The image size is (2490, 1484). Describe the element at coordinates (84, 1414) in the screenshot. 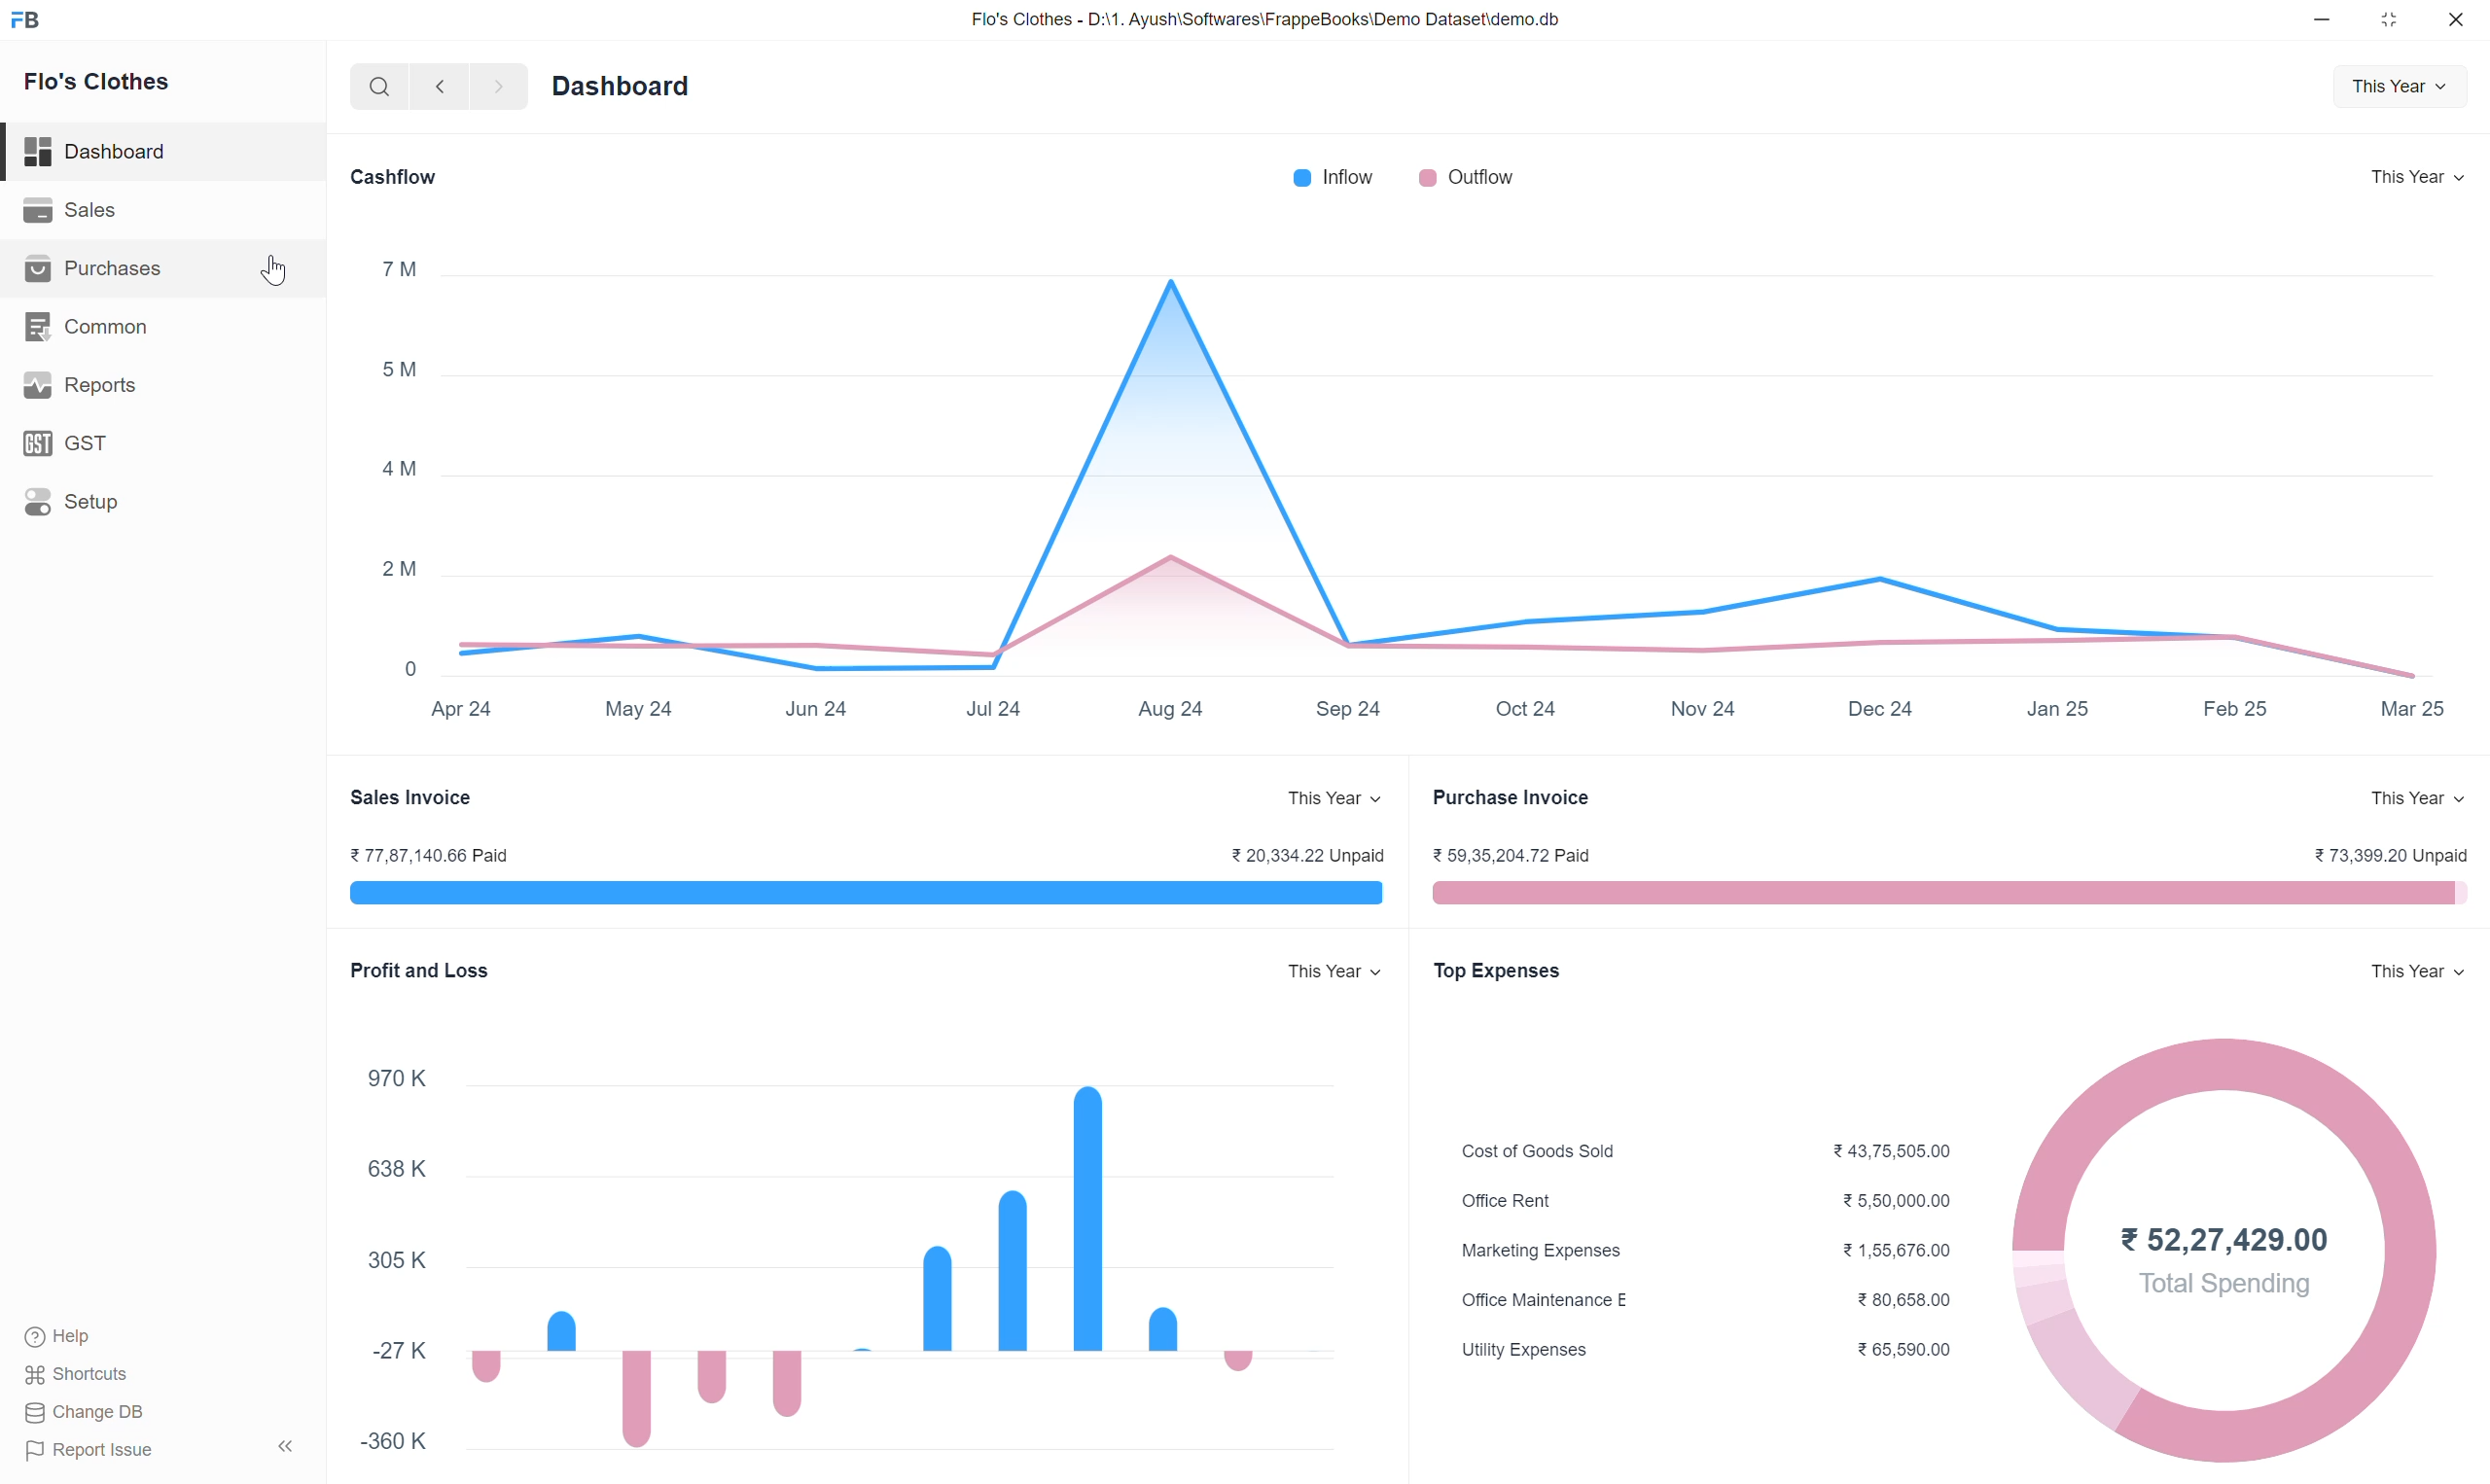

I see `Change DB` at that location.